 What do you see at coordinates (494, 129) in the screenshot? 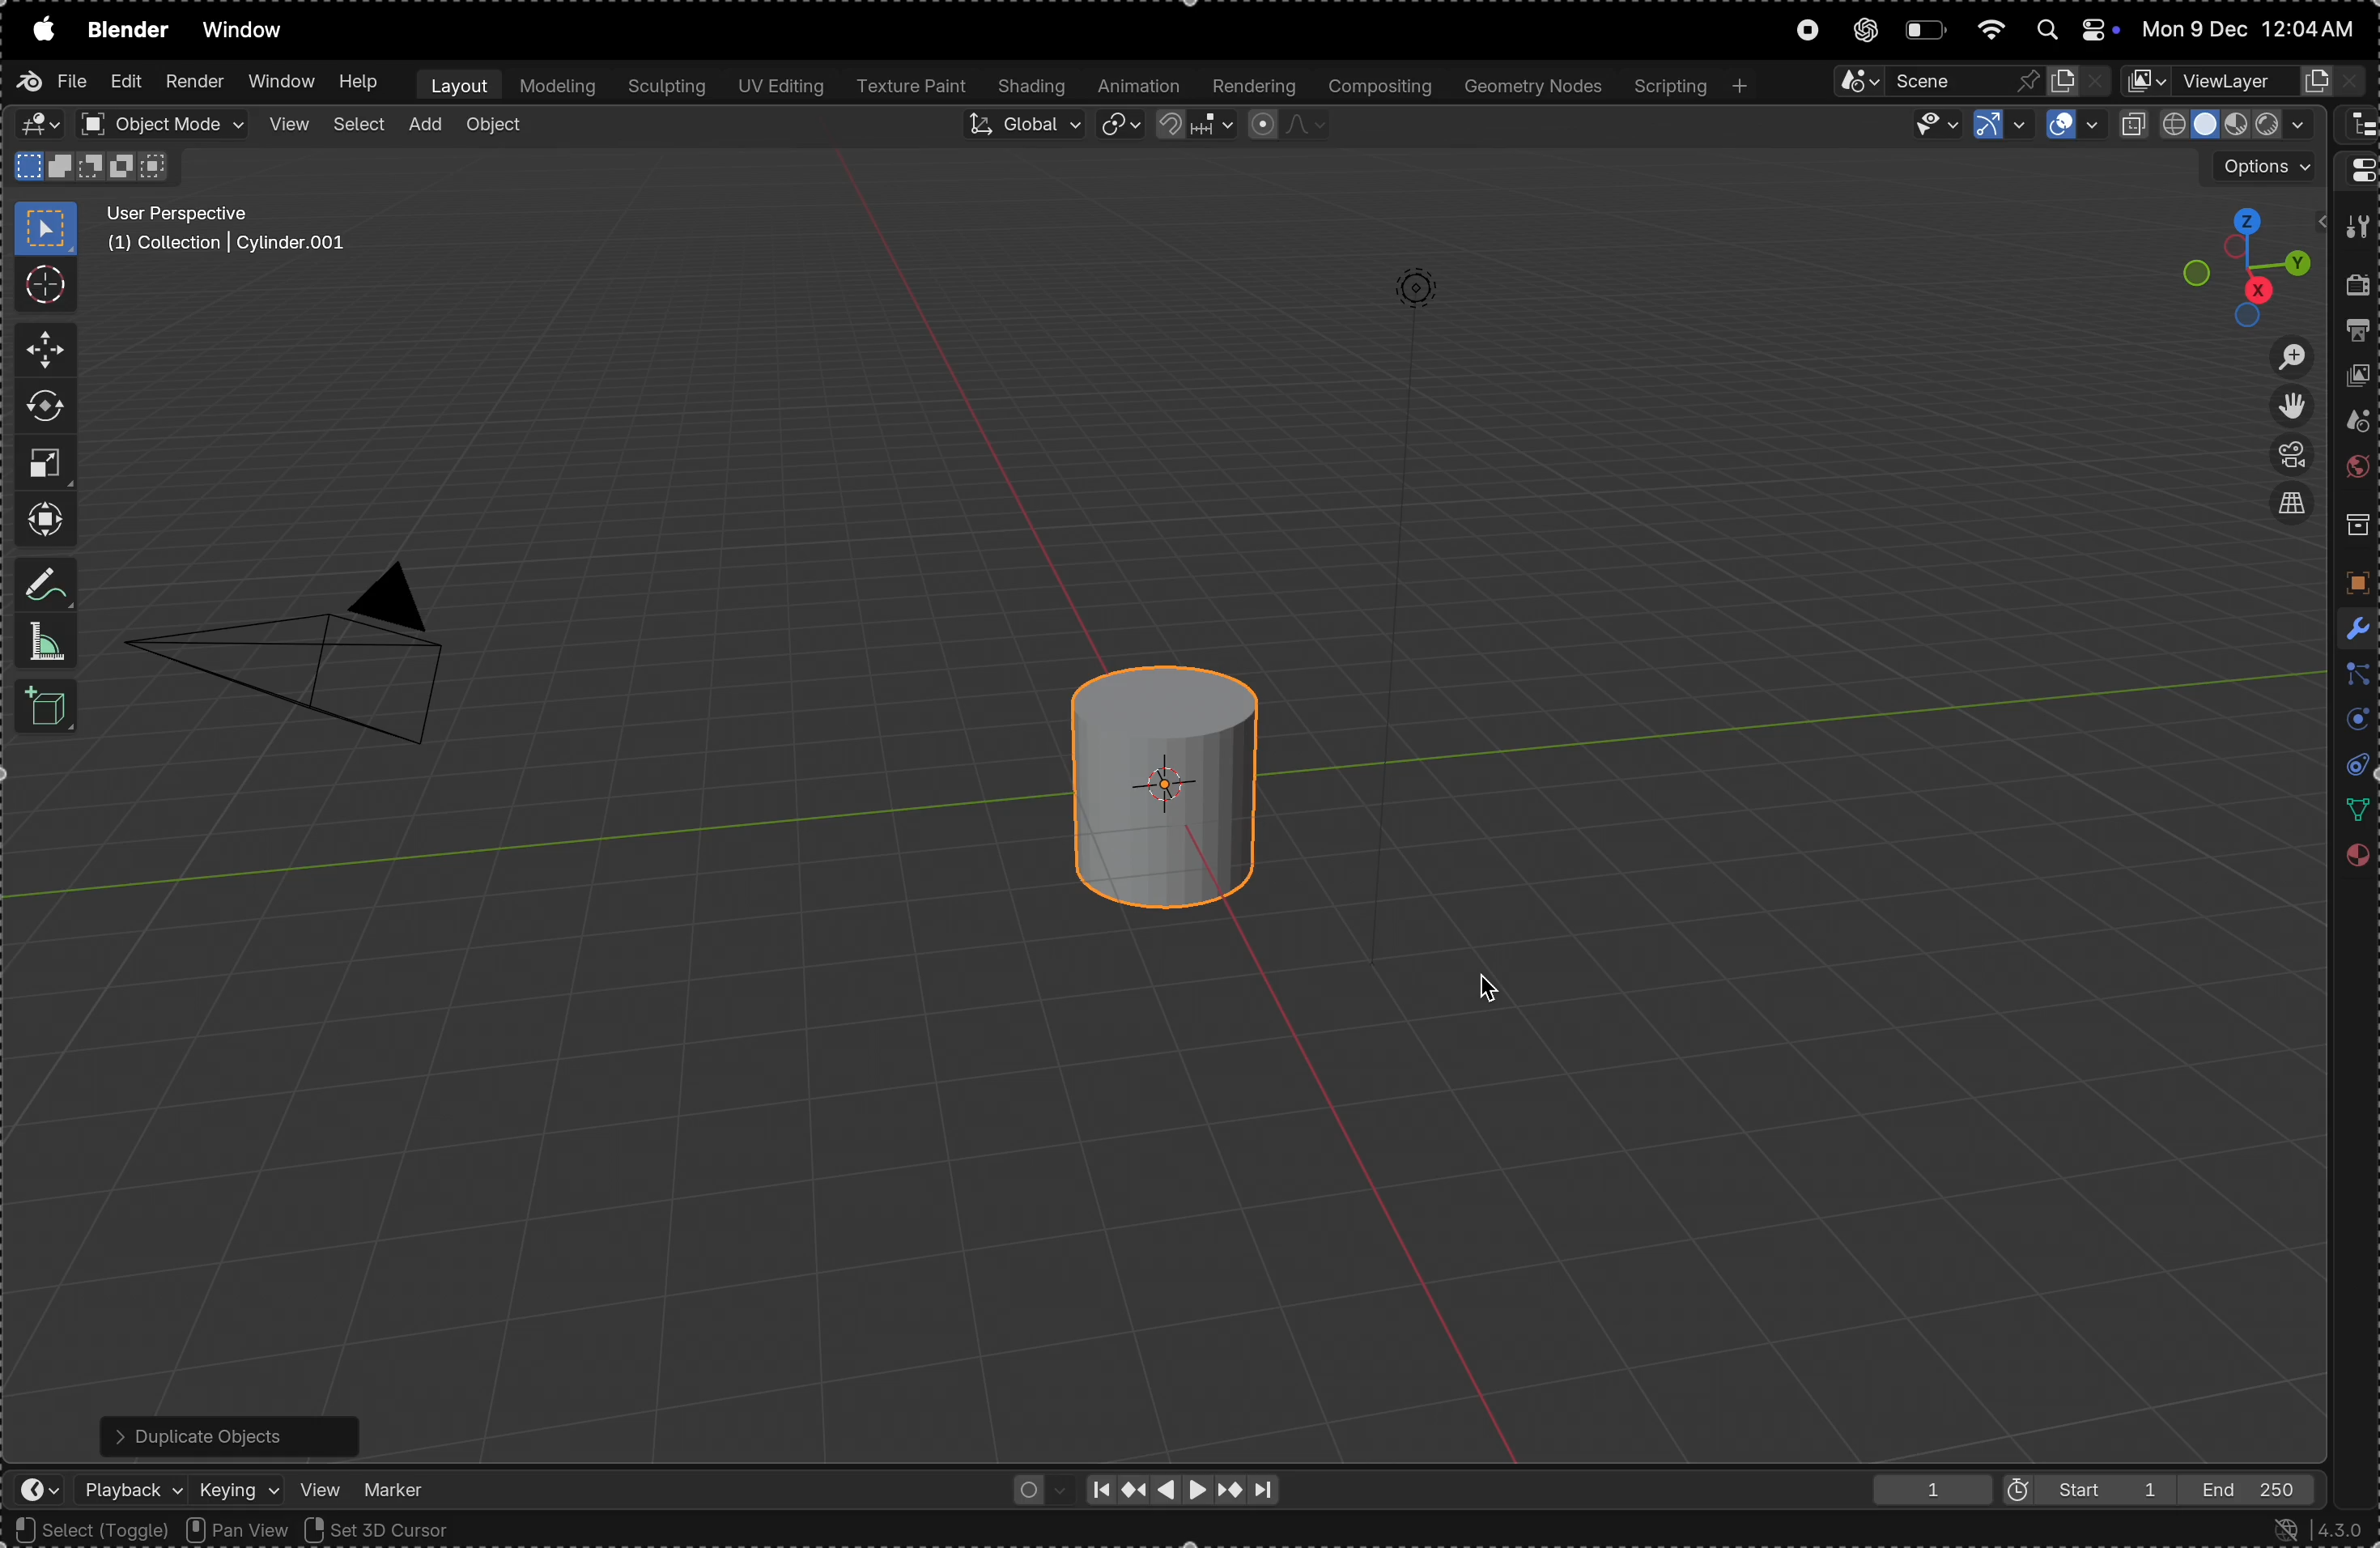
I see `object` at bounding box center [494, 129].